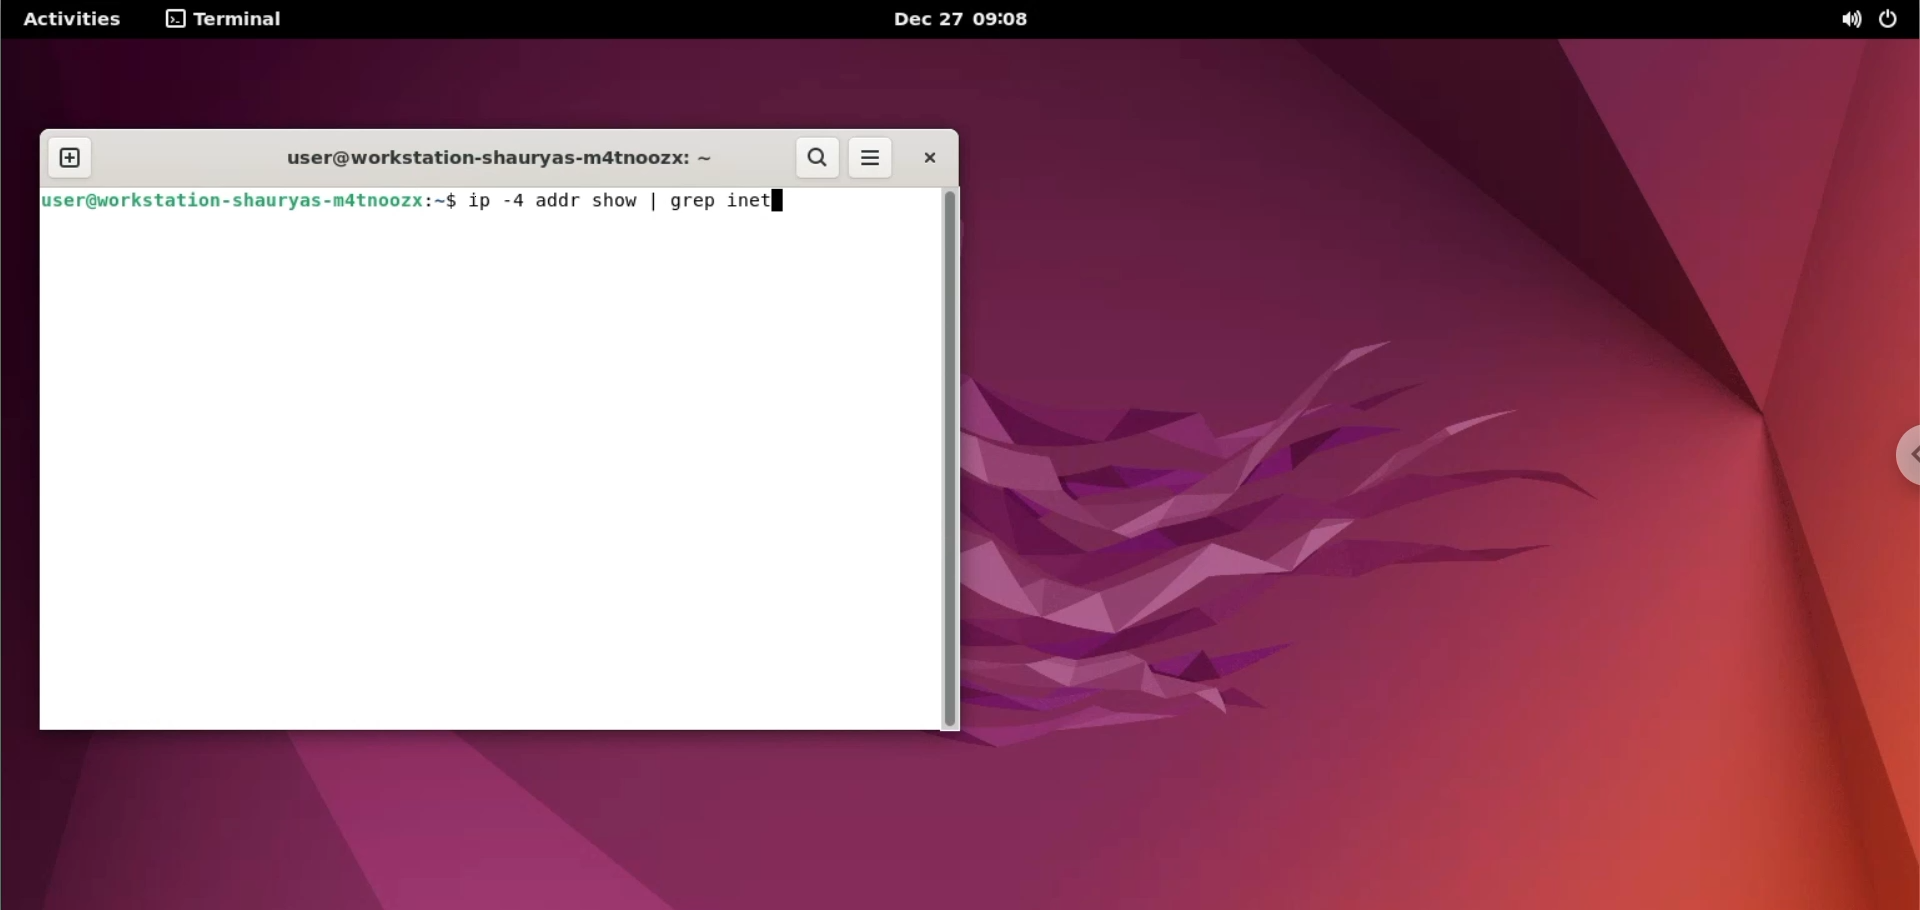 This screenshot has width=1920, height=910. What do you see at coordinates (1902, 461) in the screenshot?
I see `chrome options` at bounding box center [1902, 461].